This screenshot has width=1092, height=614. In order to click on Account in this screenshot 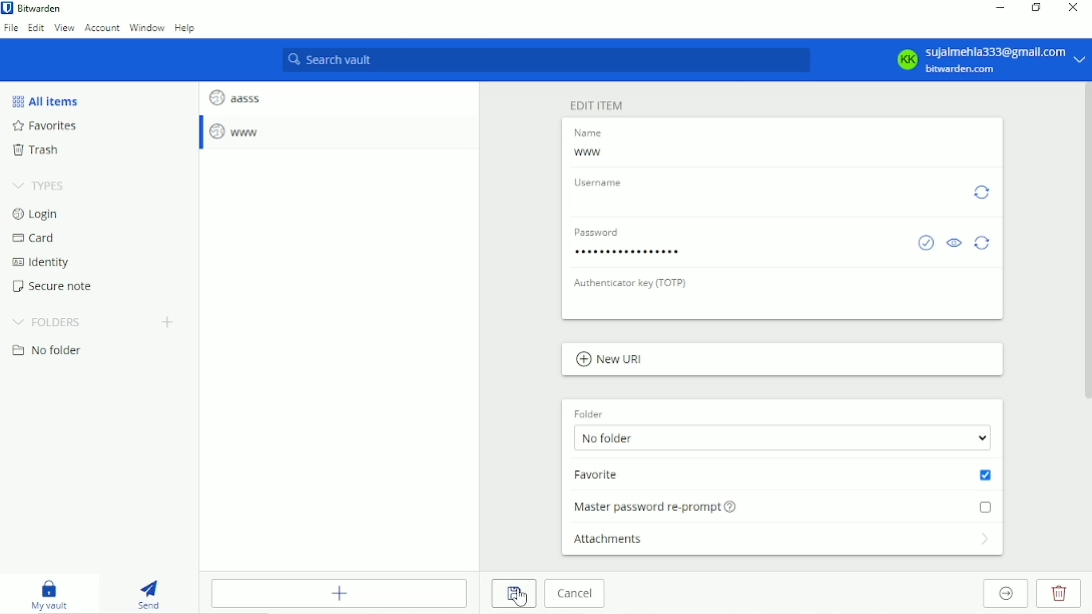, I will do `click(101, 29)`.